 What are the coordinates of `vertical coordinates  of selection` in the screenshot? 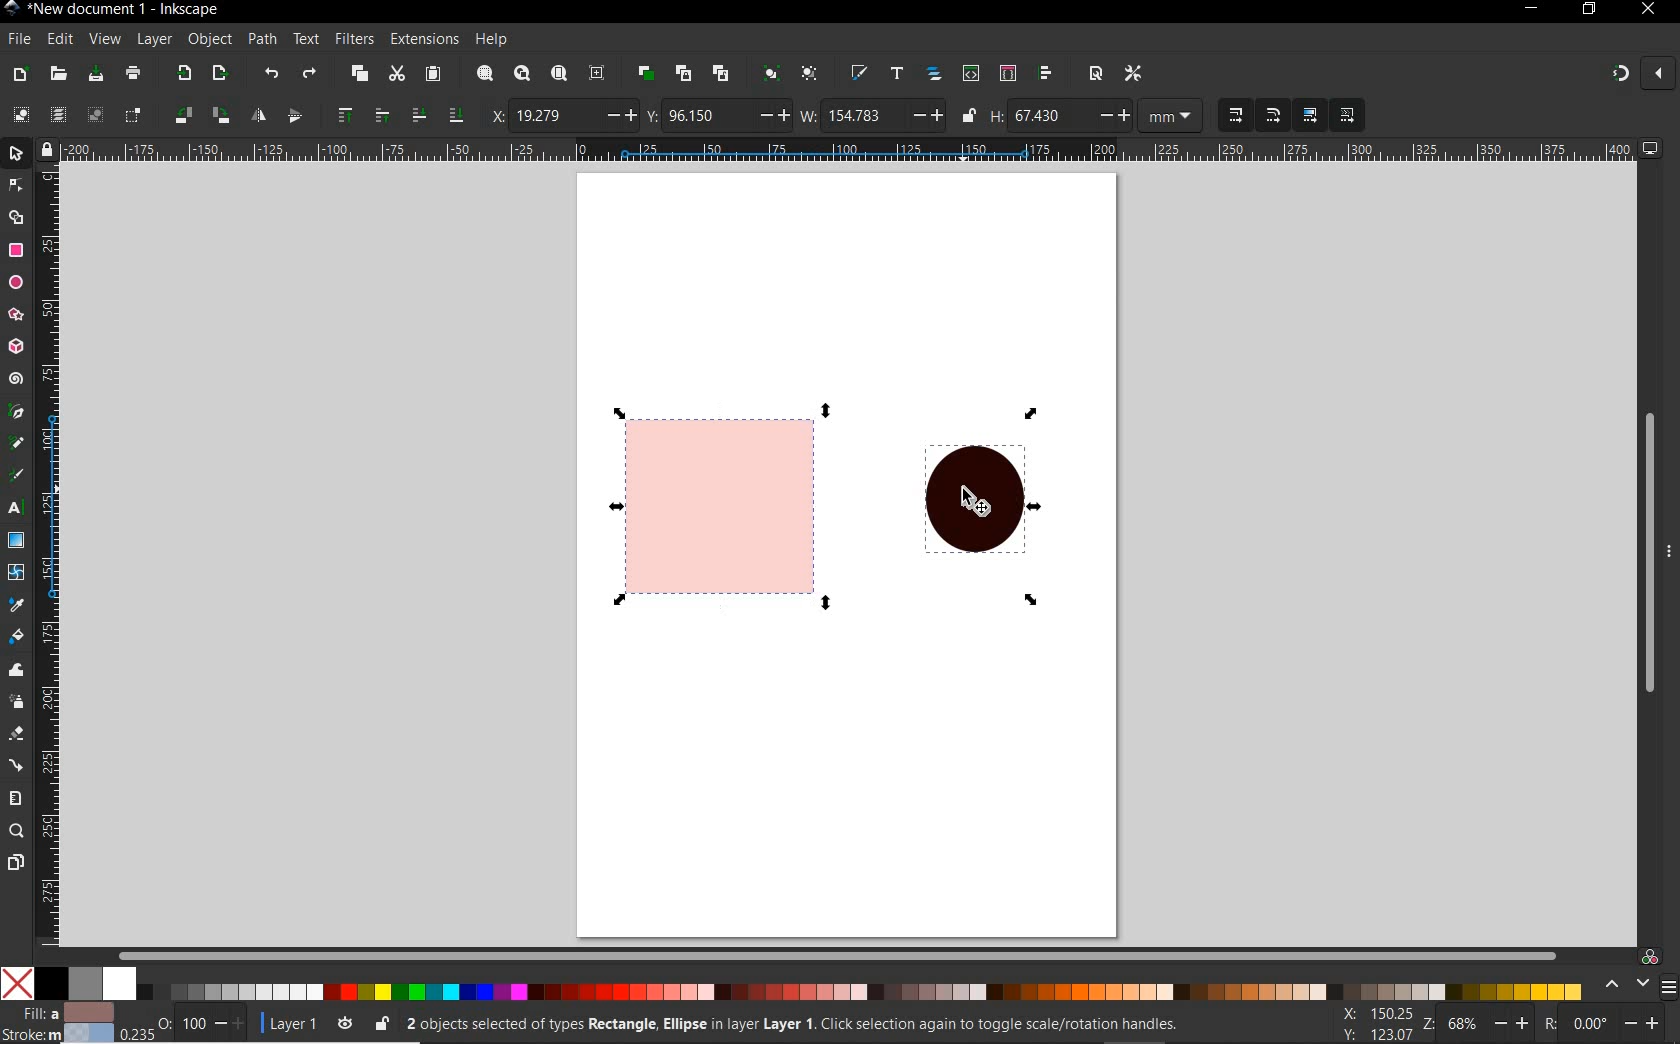 It's located at (718, 116).